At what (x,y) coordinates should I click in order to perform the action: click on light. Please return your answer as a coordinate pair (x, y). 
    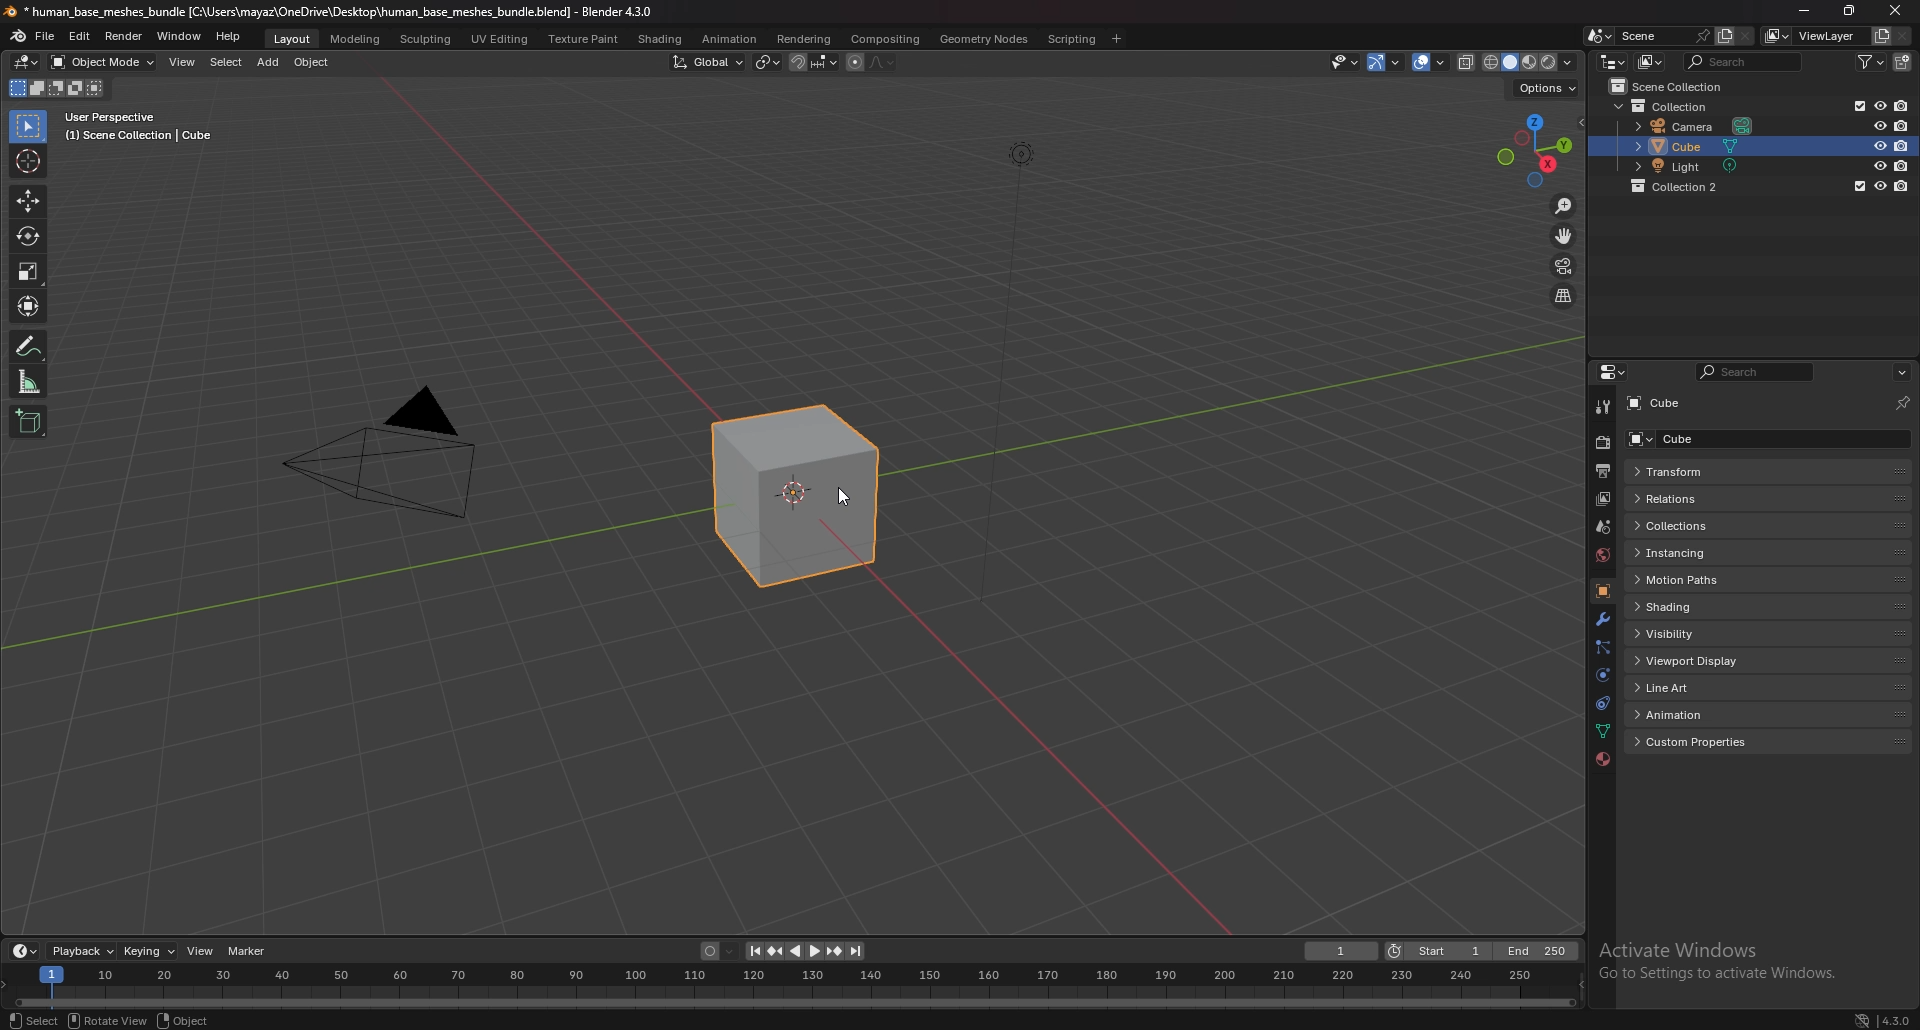
    Looking at the image, I should click on (1703, 165).